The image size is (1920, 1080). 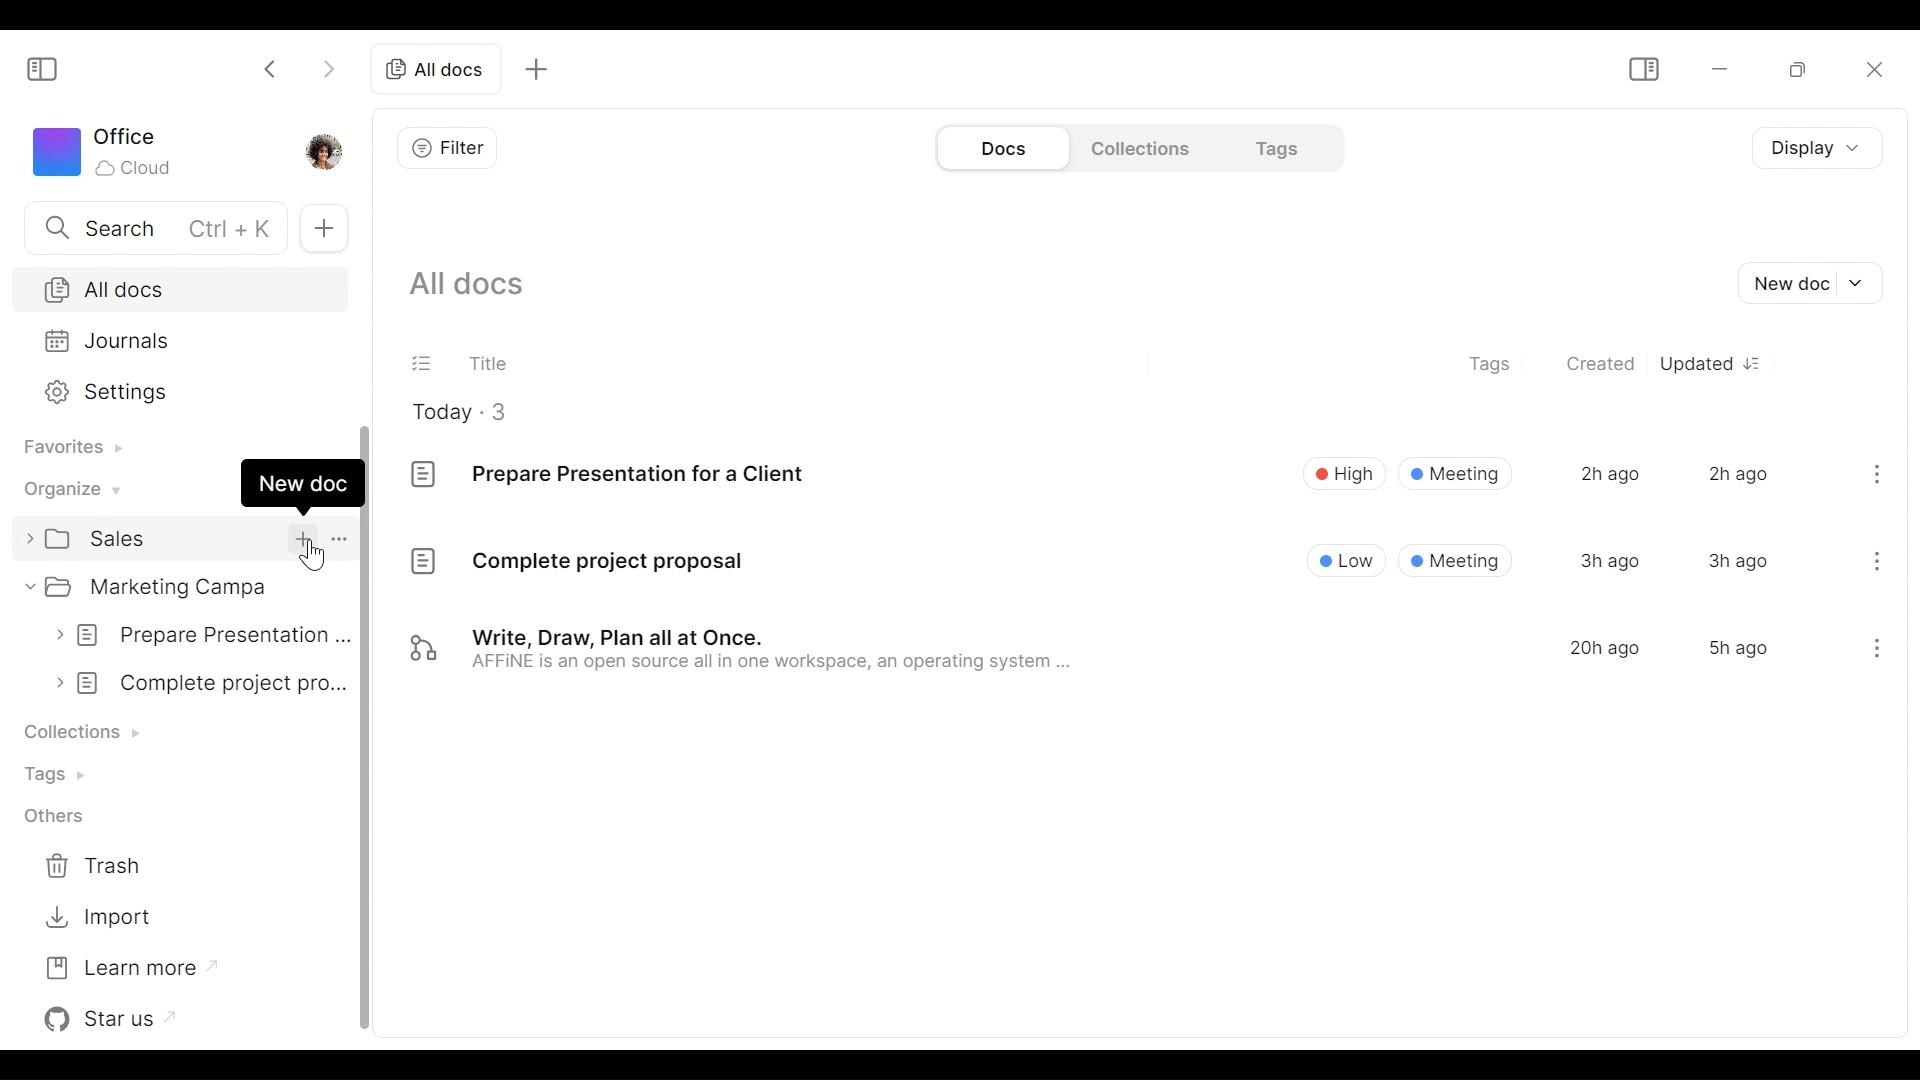 I want to click on Workspace, so click(x=107, y=152).